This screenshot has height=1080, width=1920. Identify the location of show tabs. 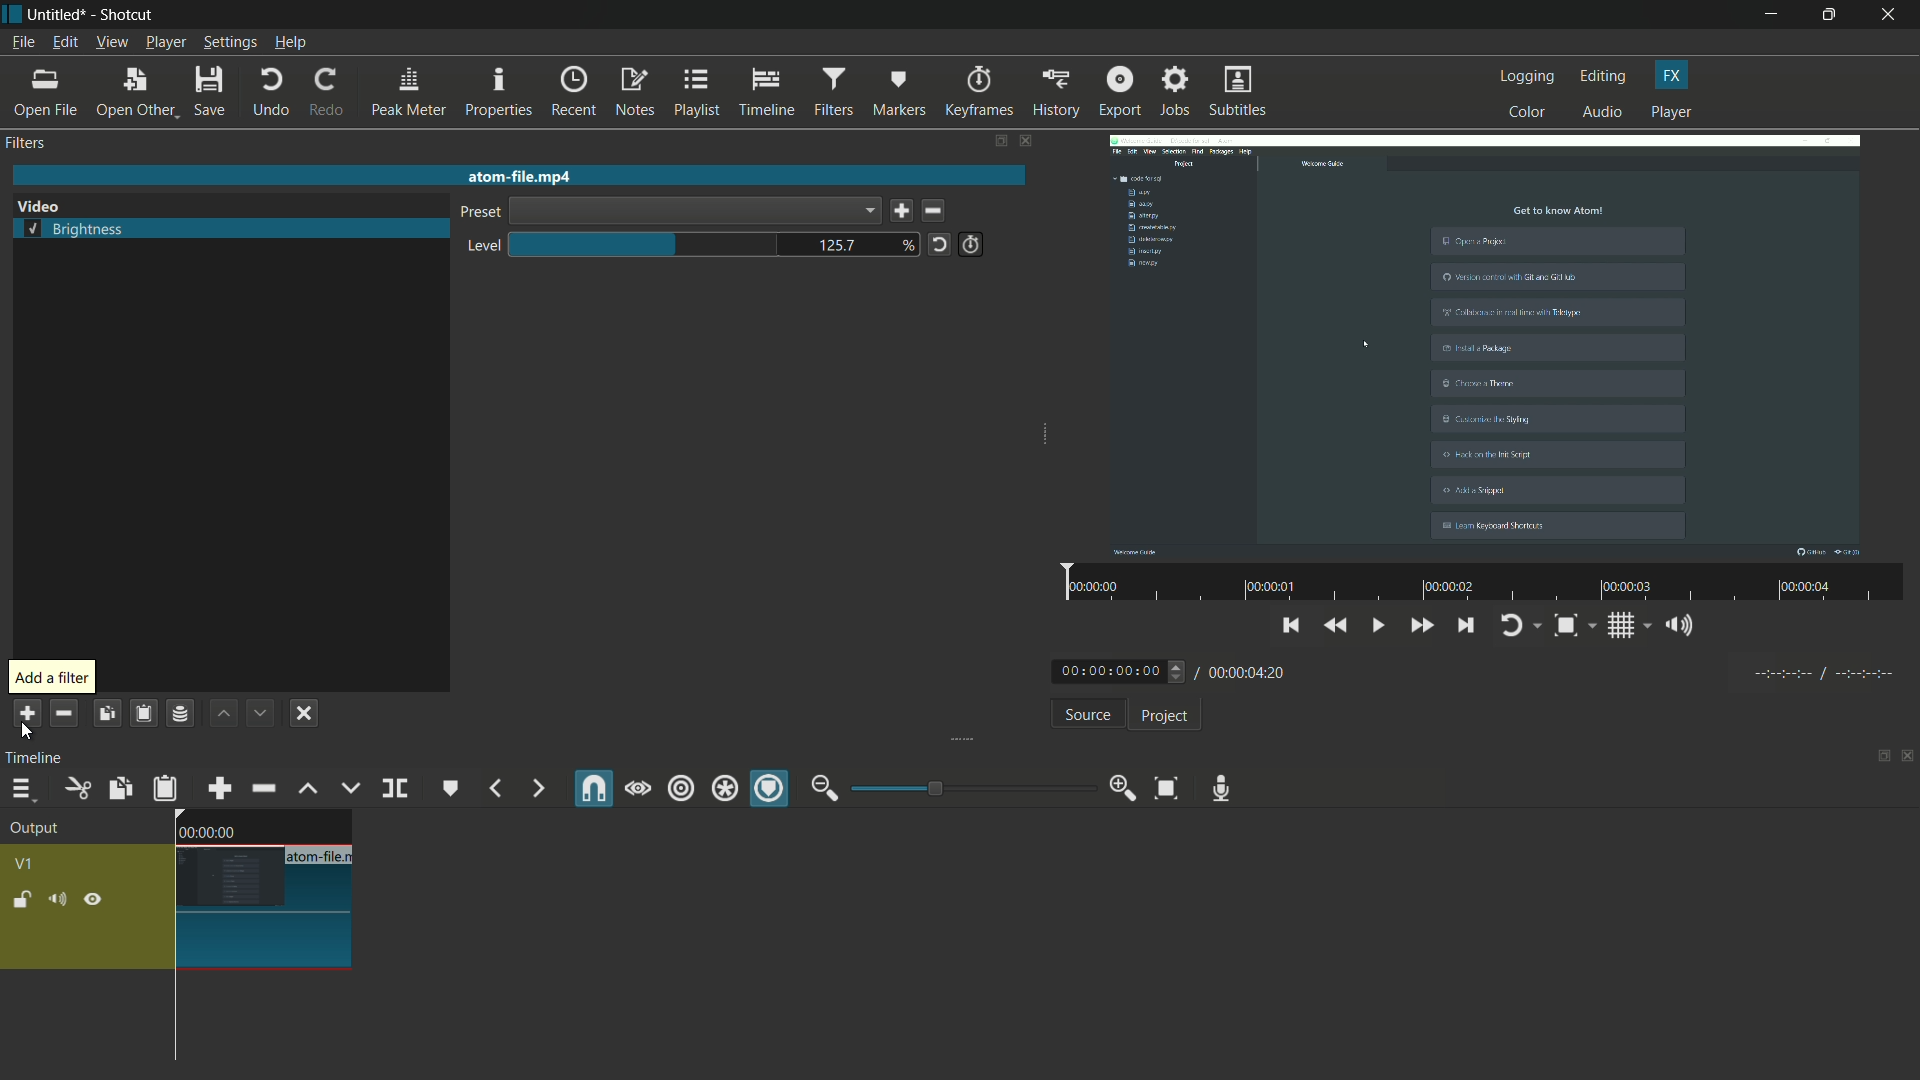
(999, 142).